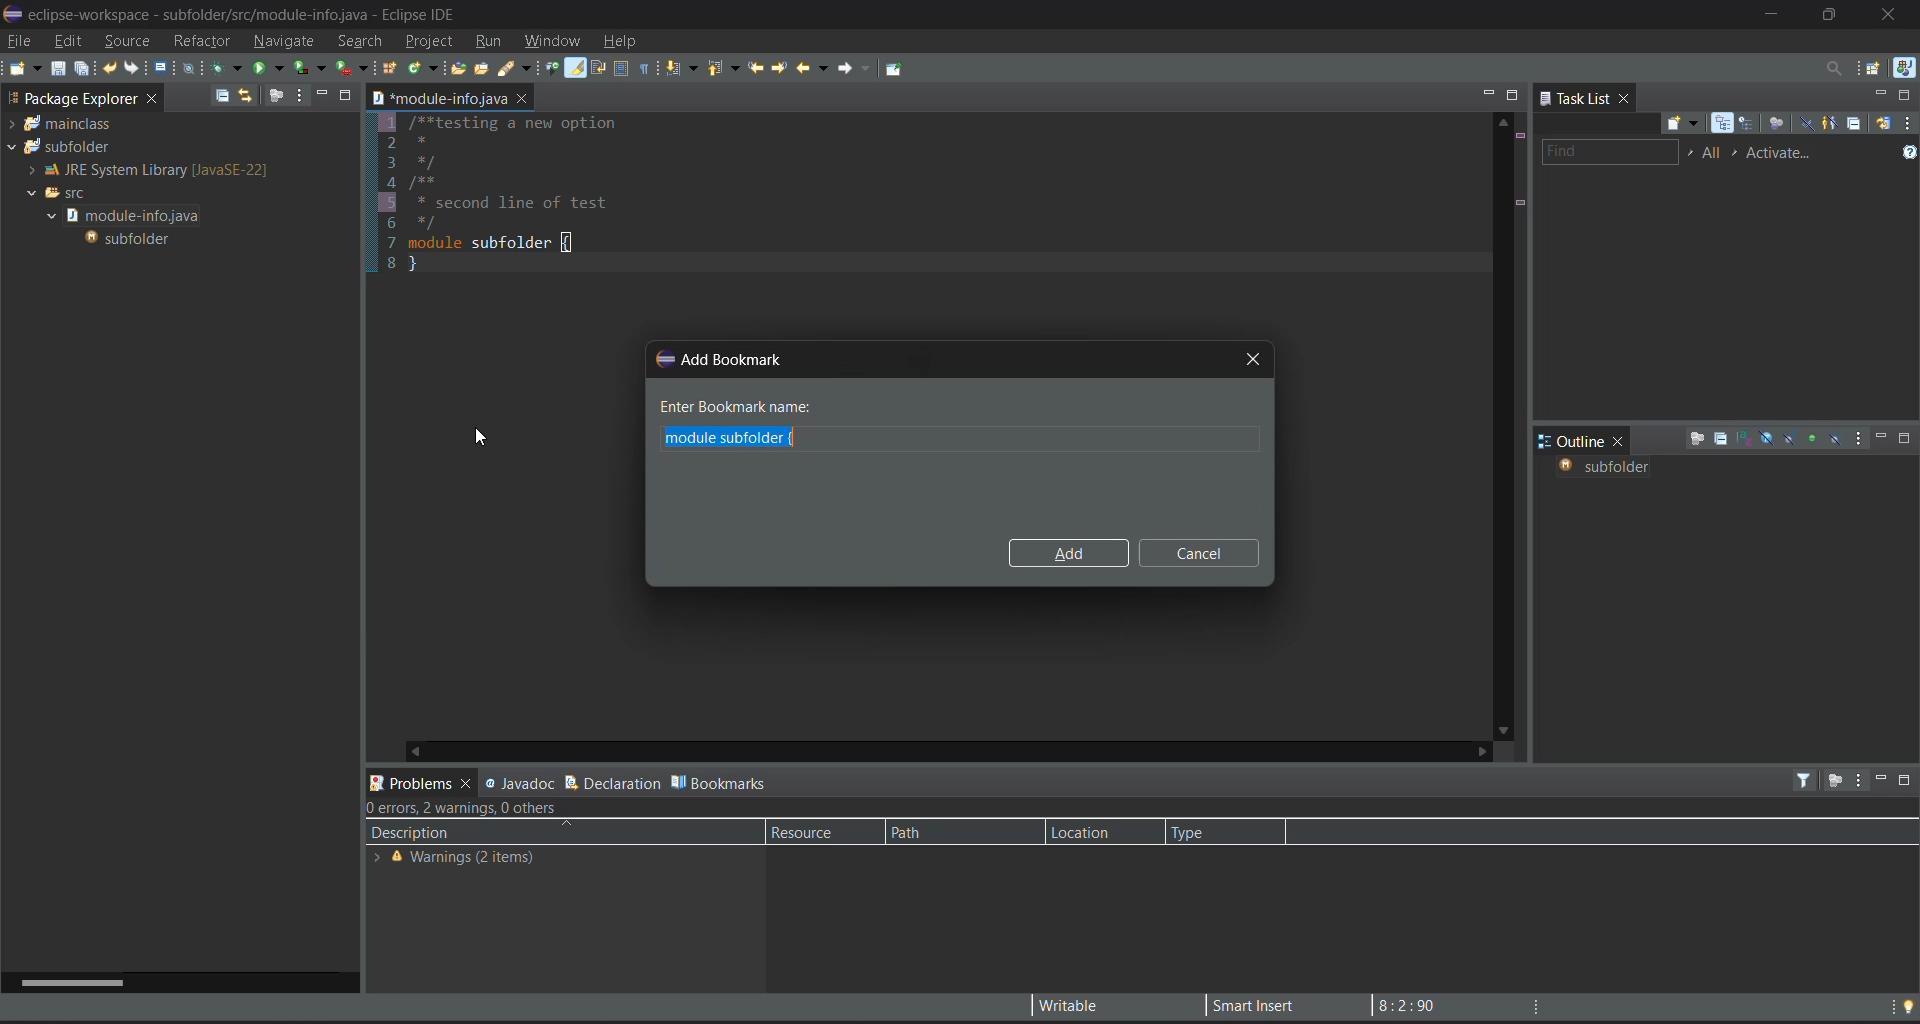  Describe the element at coordinates (1685, 124) in the screenshot. I see `new task` at that location.